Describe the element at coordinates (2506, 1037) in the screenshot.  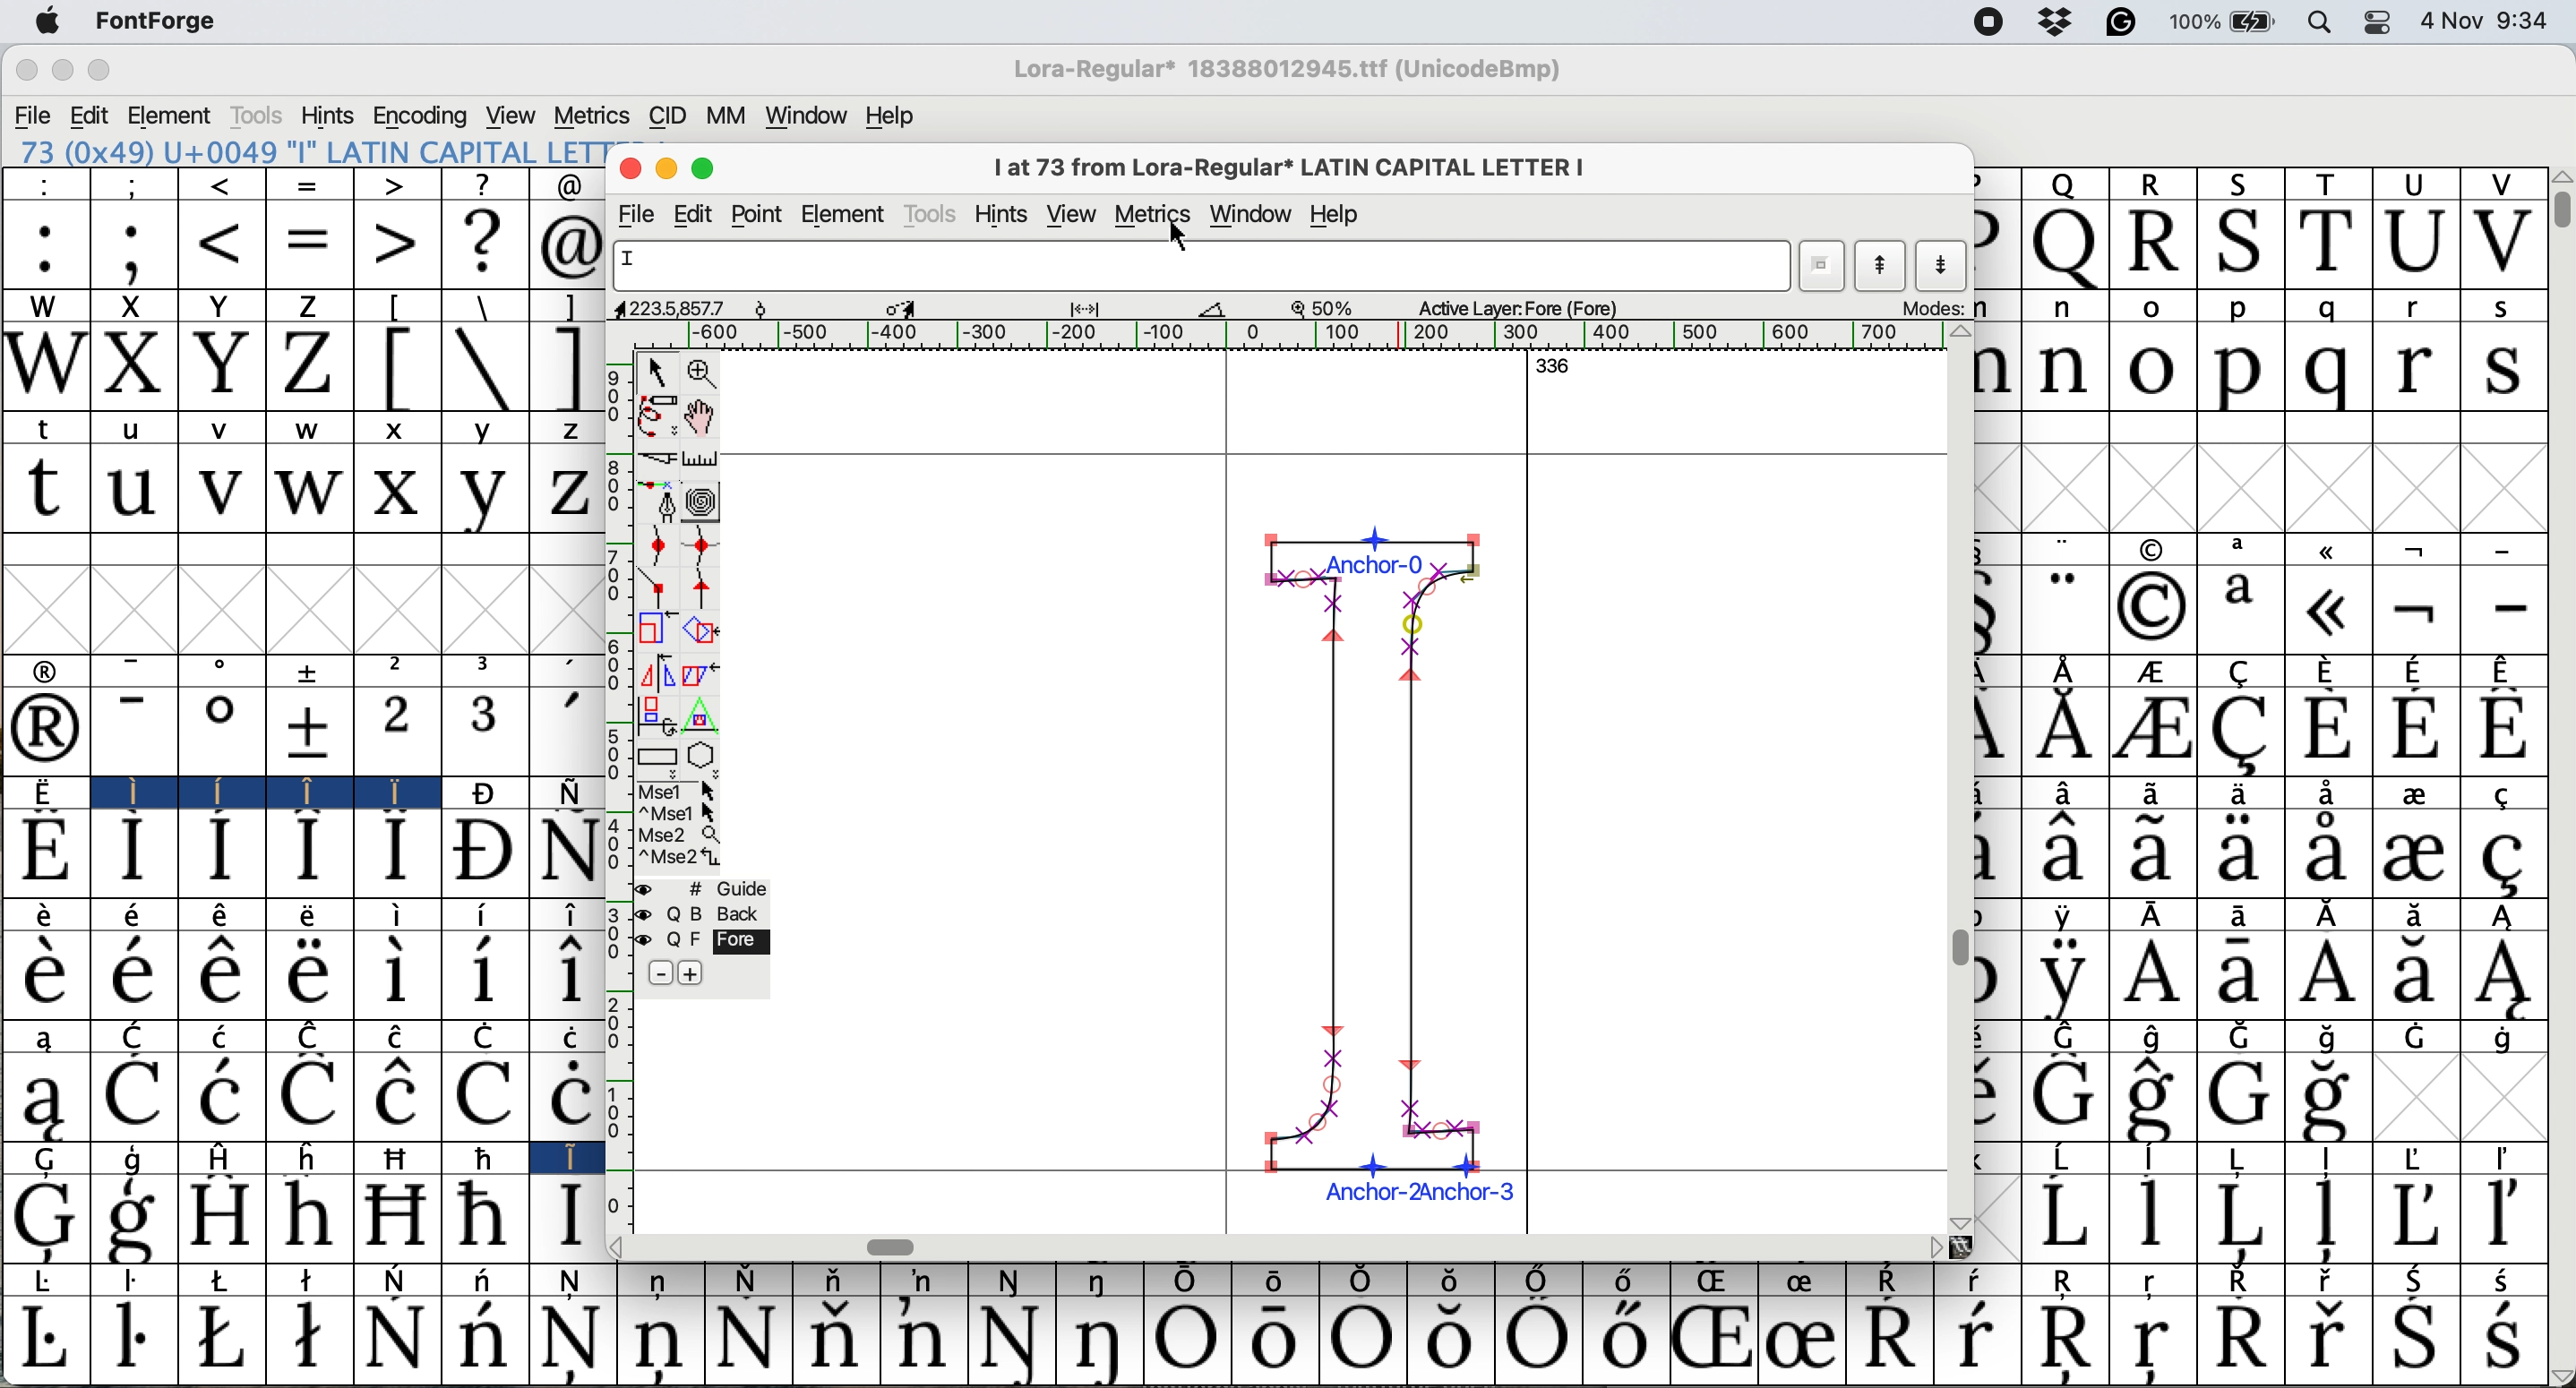
I see `Symbol` at that location.